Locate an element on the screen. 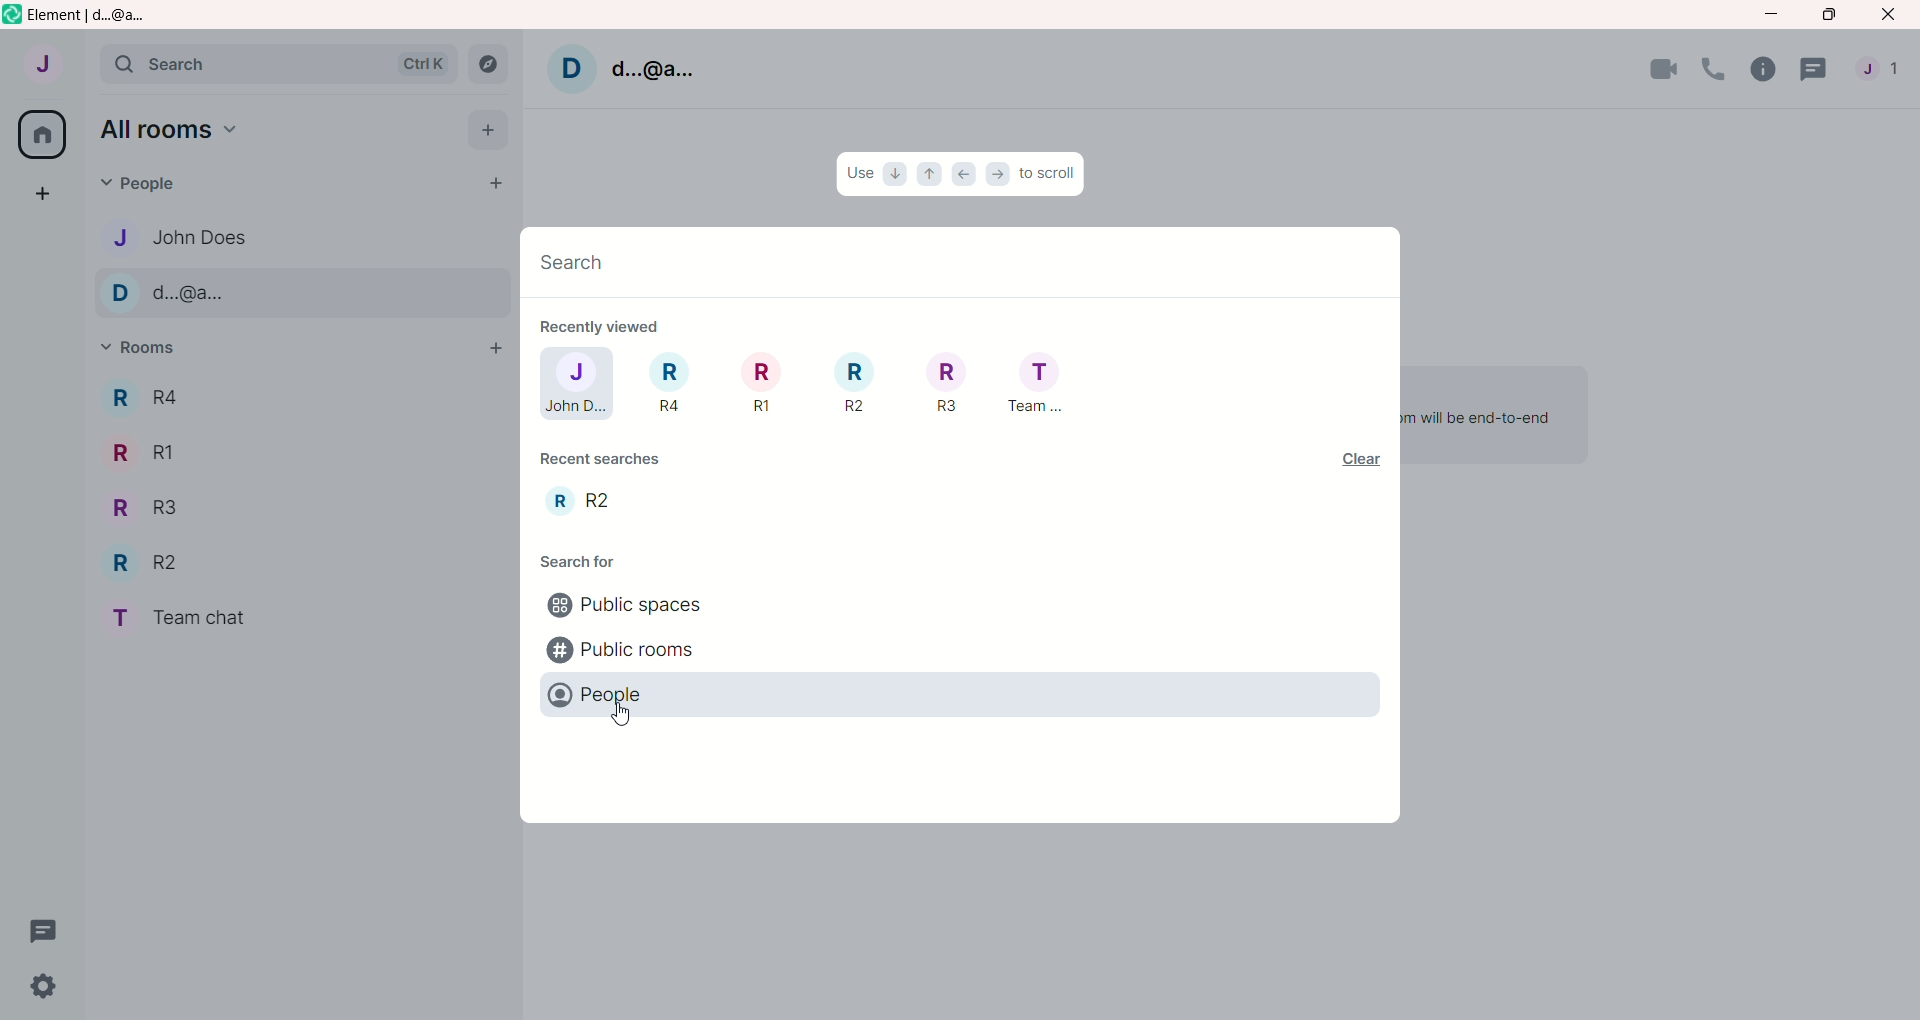 This screenshot has width=1920, height=1020. public rooms is located at coordinates (623, 649).